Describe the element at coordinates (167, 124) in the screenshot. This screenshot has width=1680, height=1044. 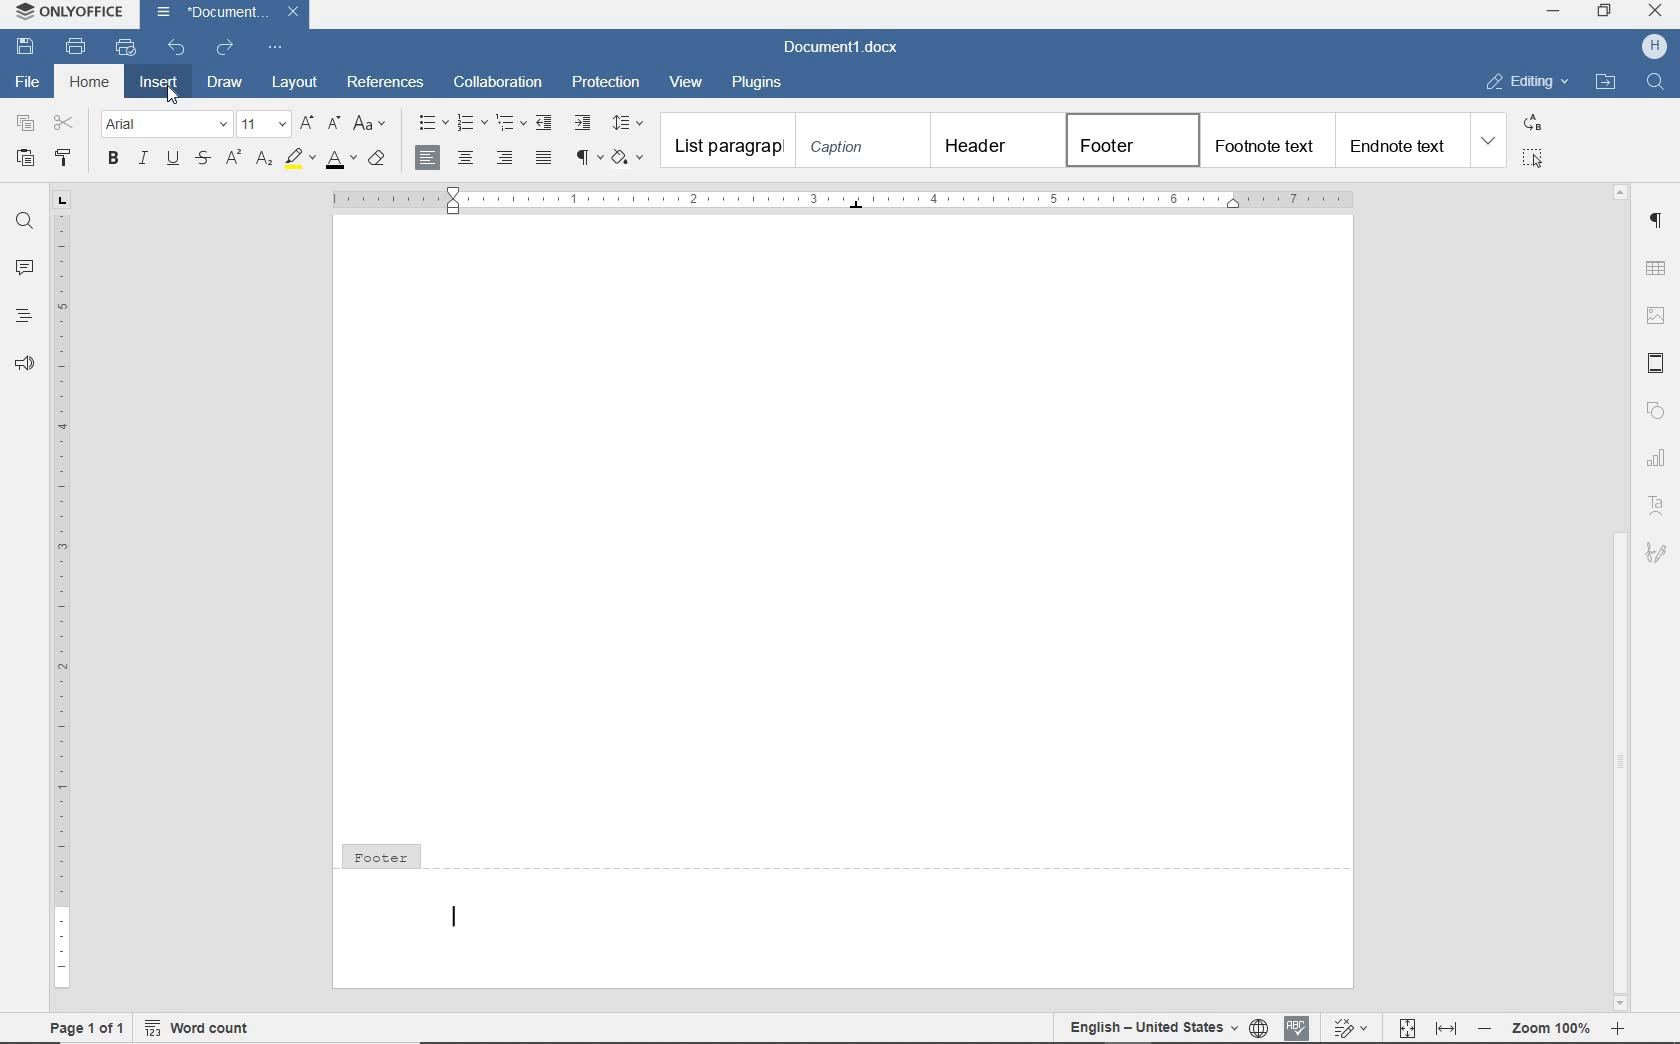
I see `font name` at that location.